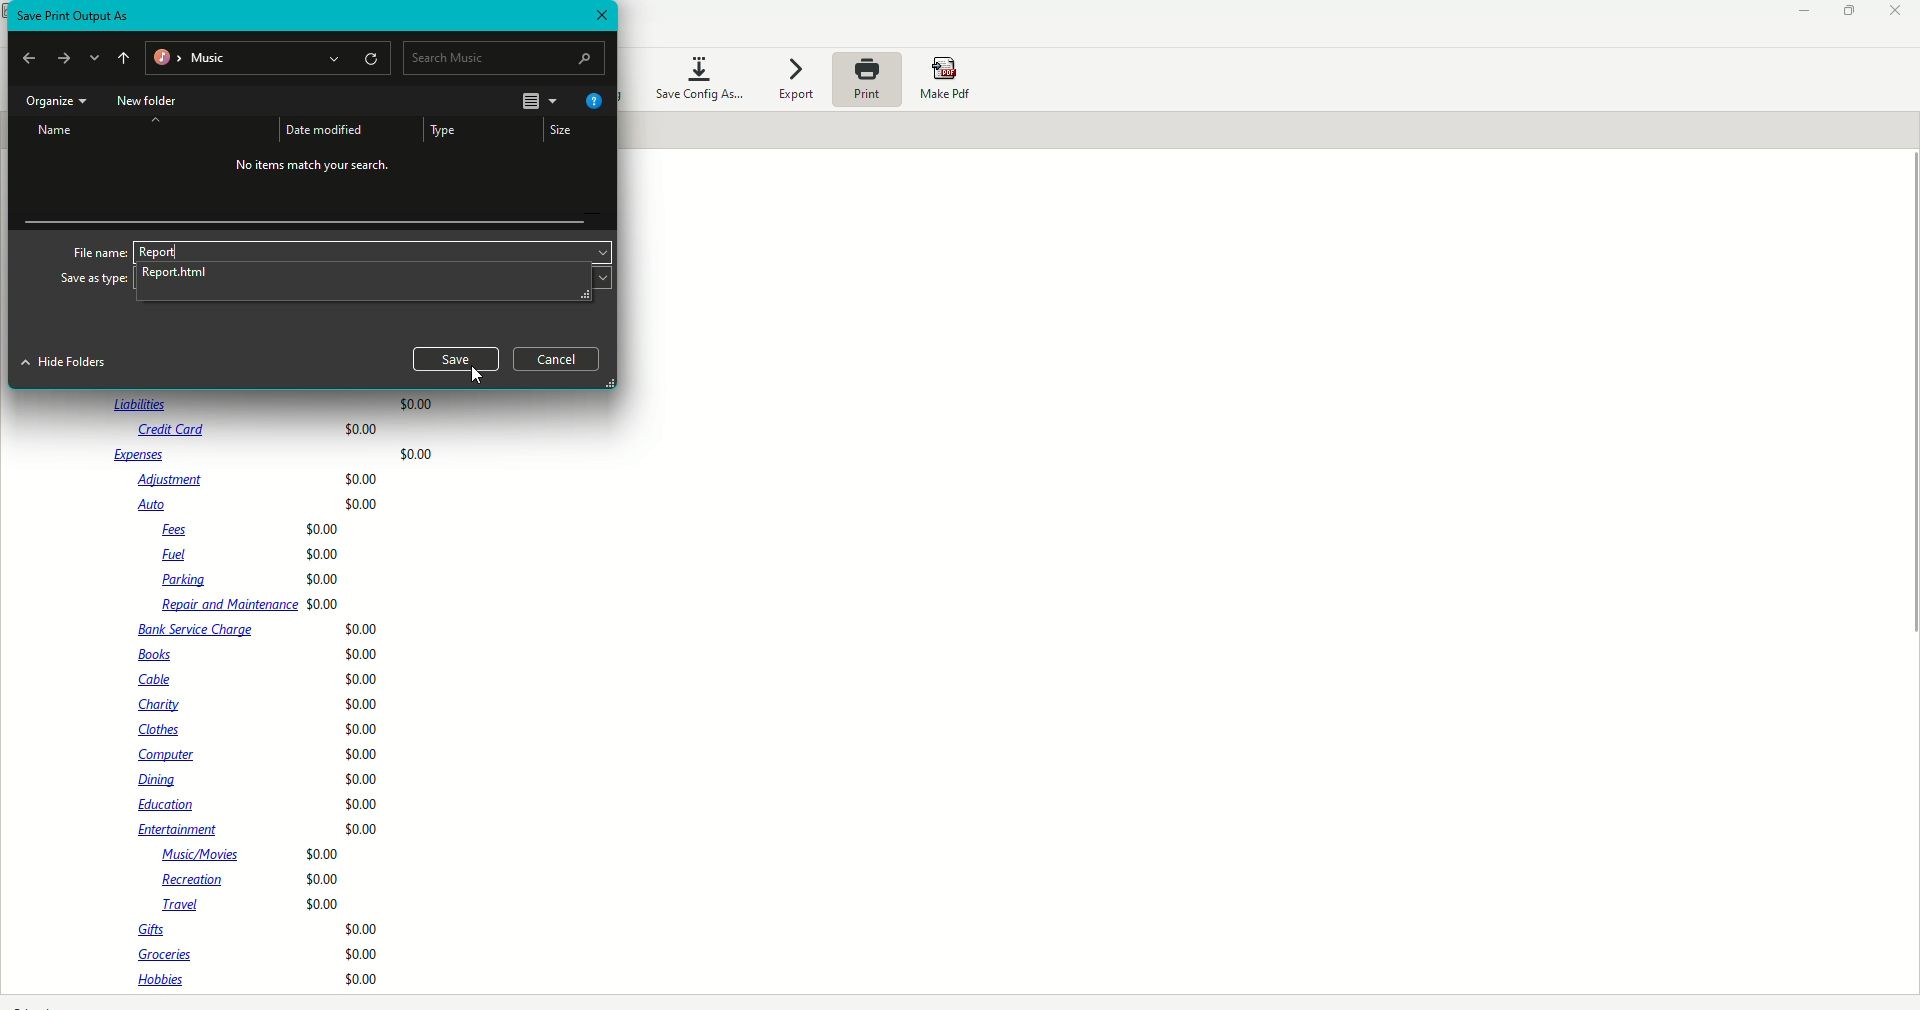 This screenshot has width=1920, height=1010. What do you see at coordinates (444, 130) in the screenshot?
I see `Type` at bounding box center [444, 130].